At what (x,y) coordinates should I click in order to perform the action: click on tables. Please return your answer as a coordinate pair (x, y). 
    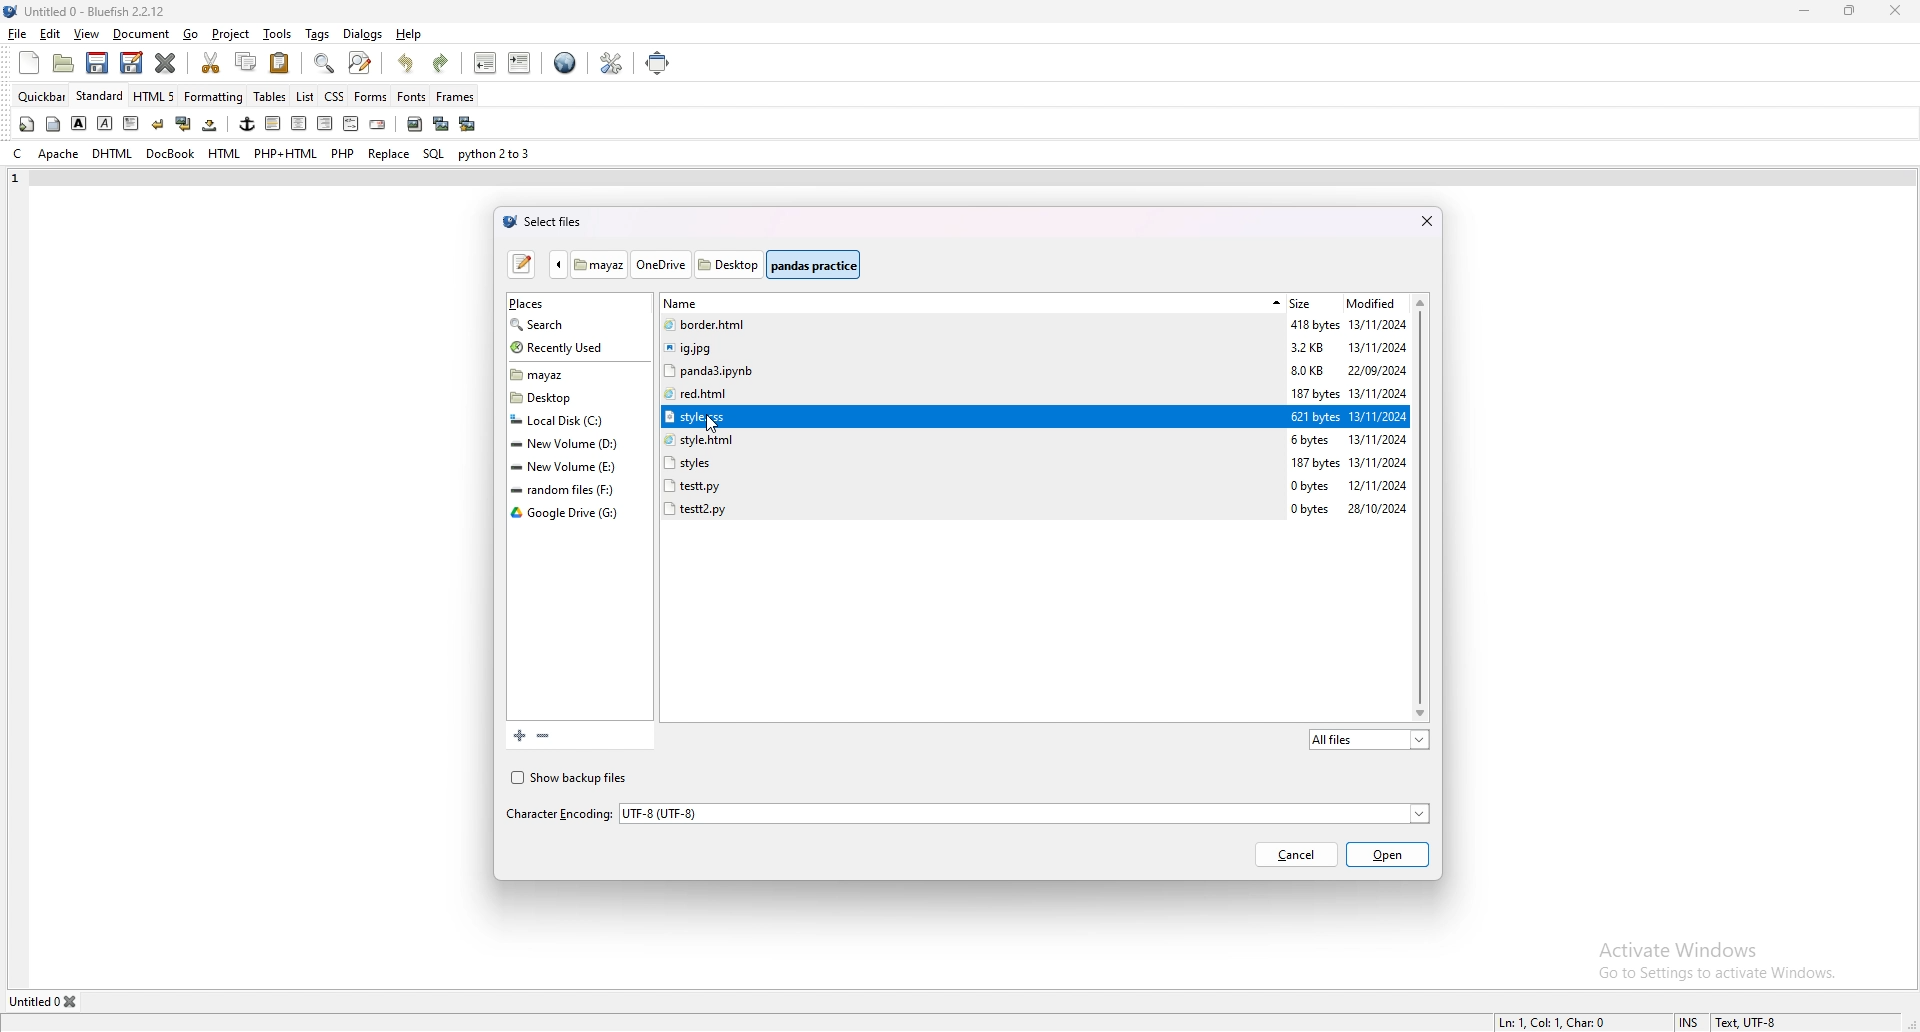
    Looking at the image, I should click on (270, 96).